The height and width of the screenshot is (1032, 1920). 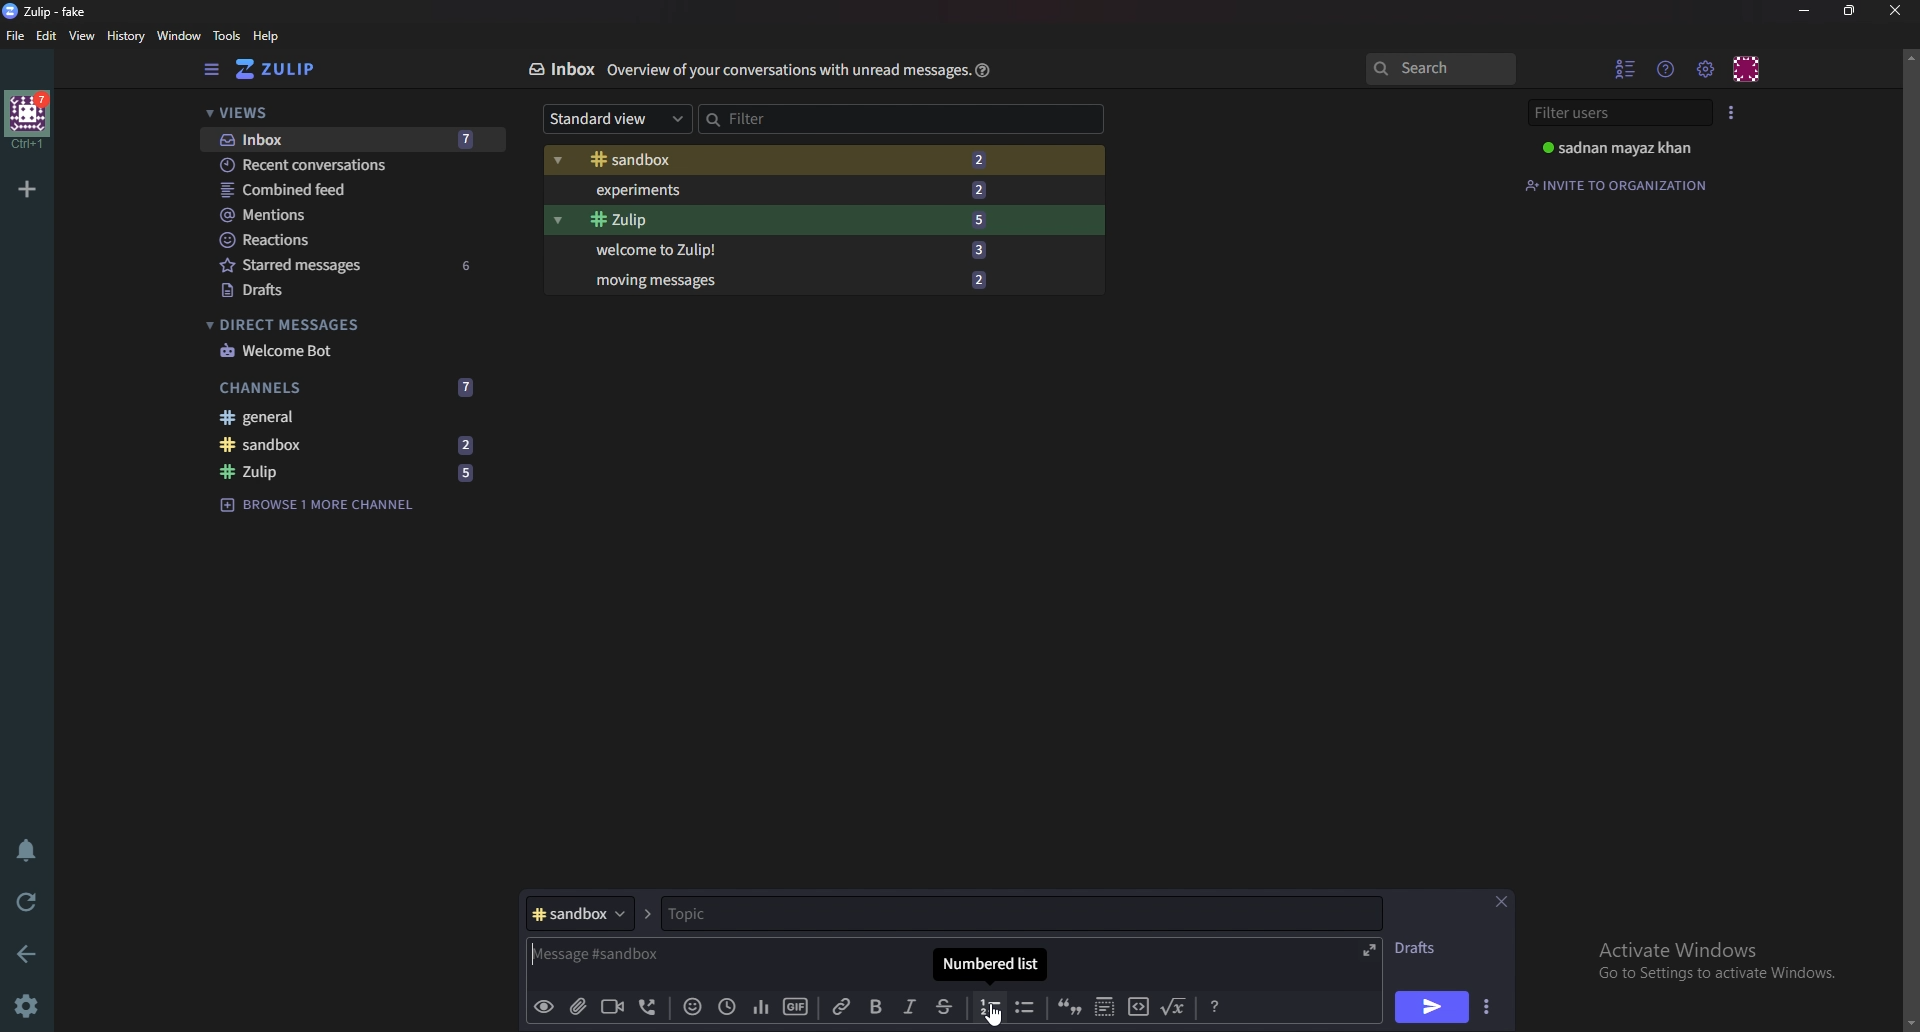 What do you see at coordinates (352, 216) in the screenshot?
I see `mentions` at bounding box center [352, 216].